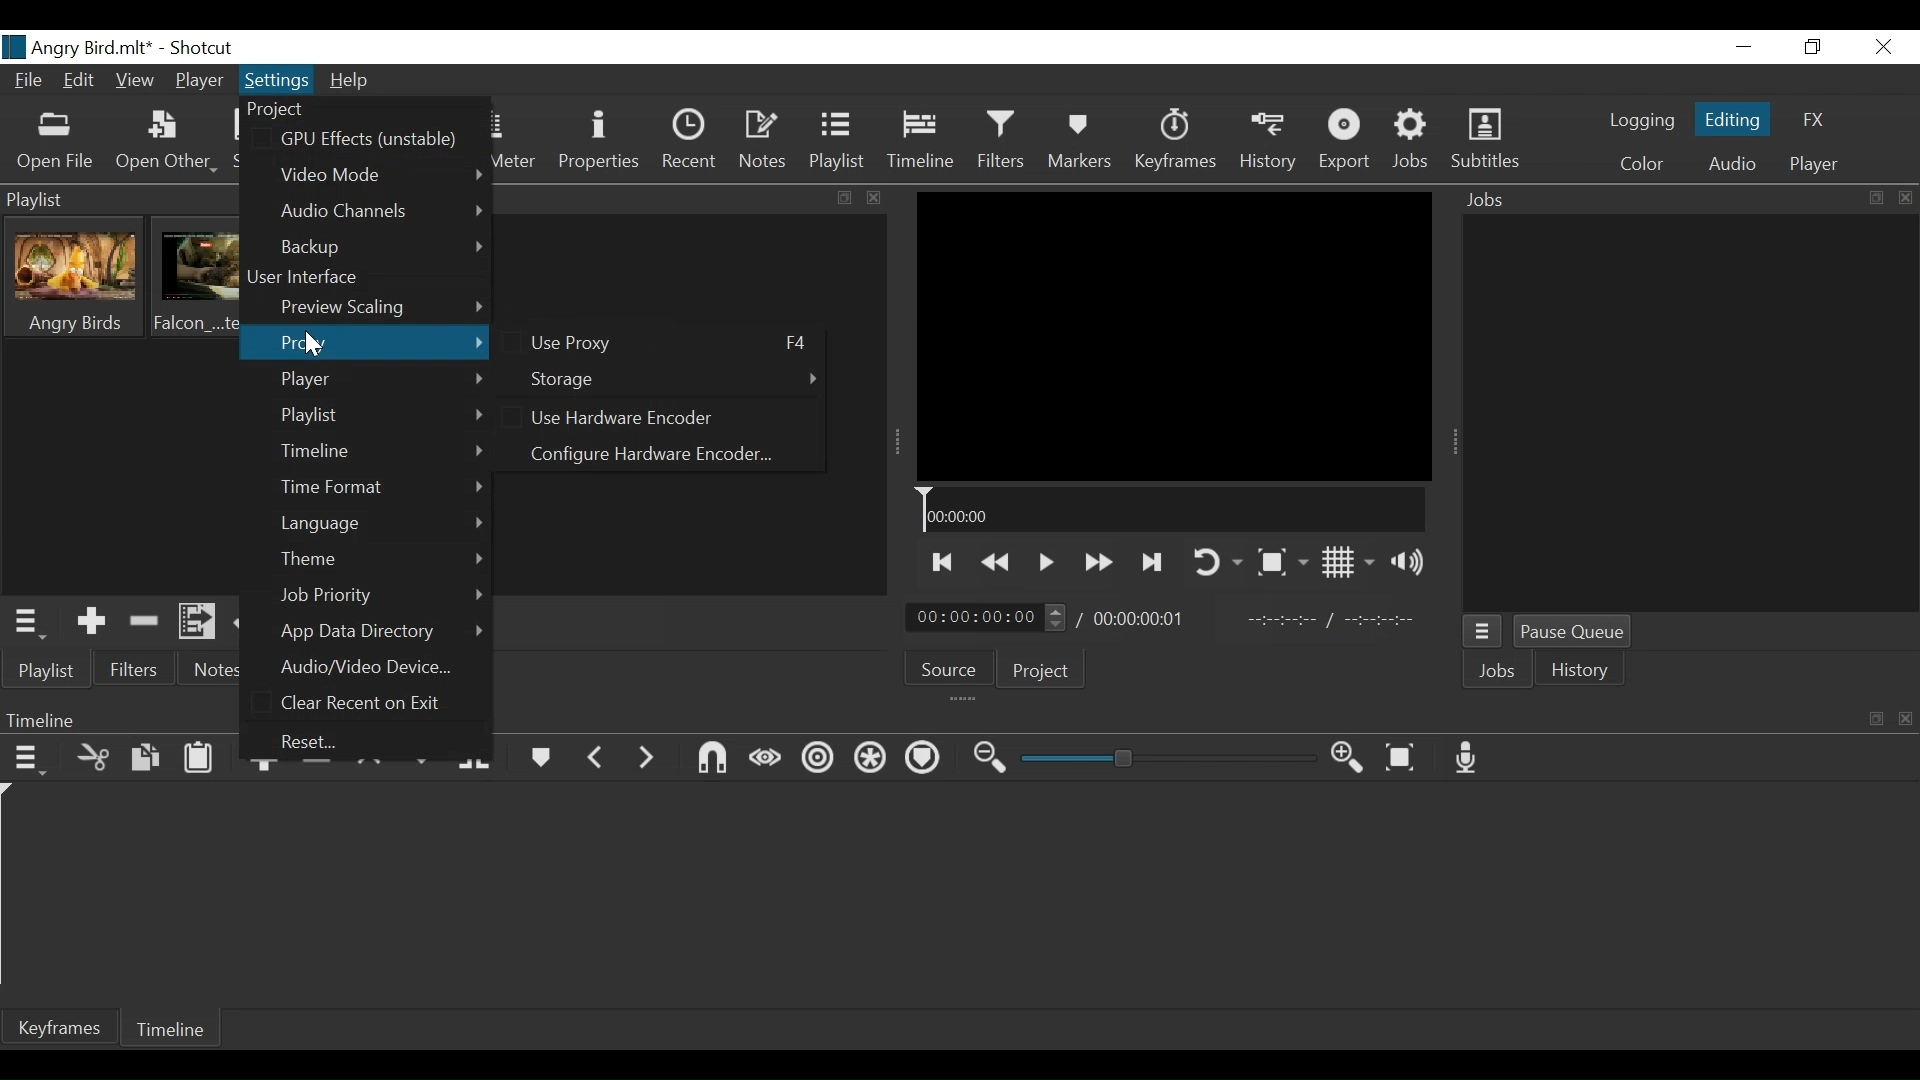 The image size is (1920, 1080). Describe the element at coordinates (220, 668) in the screenshot. I see `Notes` at that location.